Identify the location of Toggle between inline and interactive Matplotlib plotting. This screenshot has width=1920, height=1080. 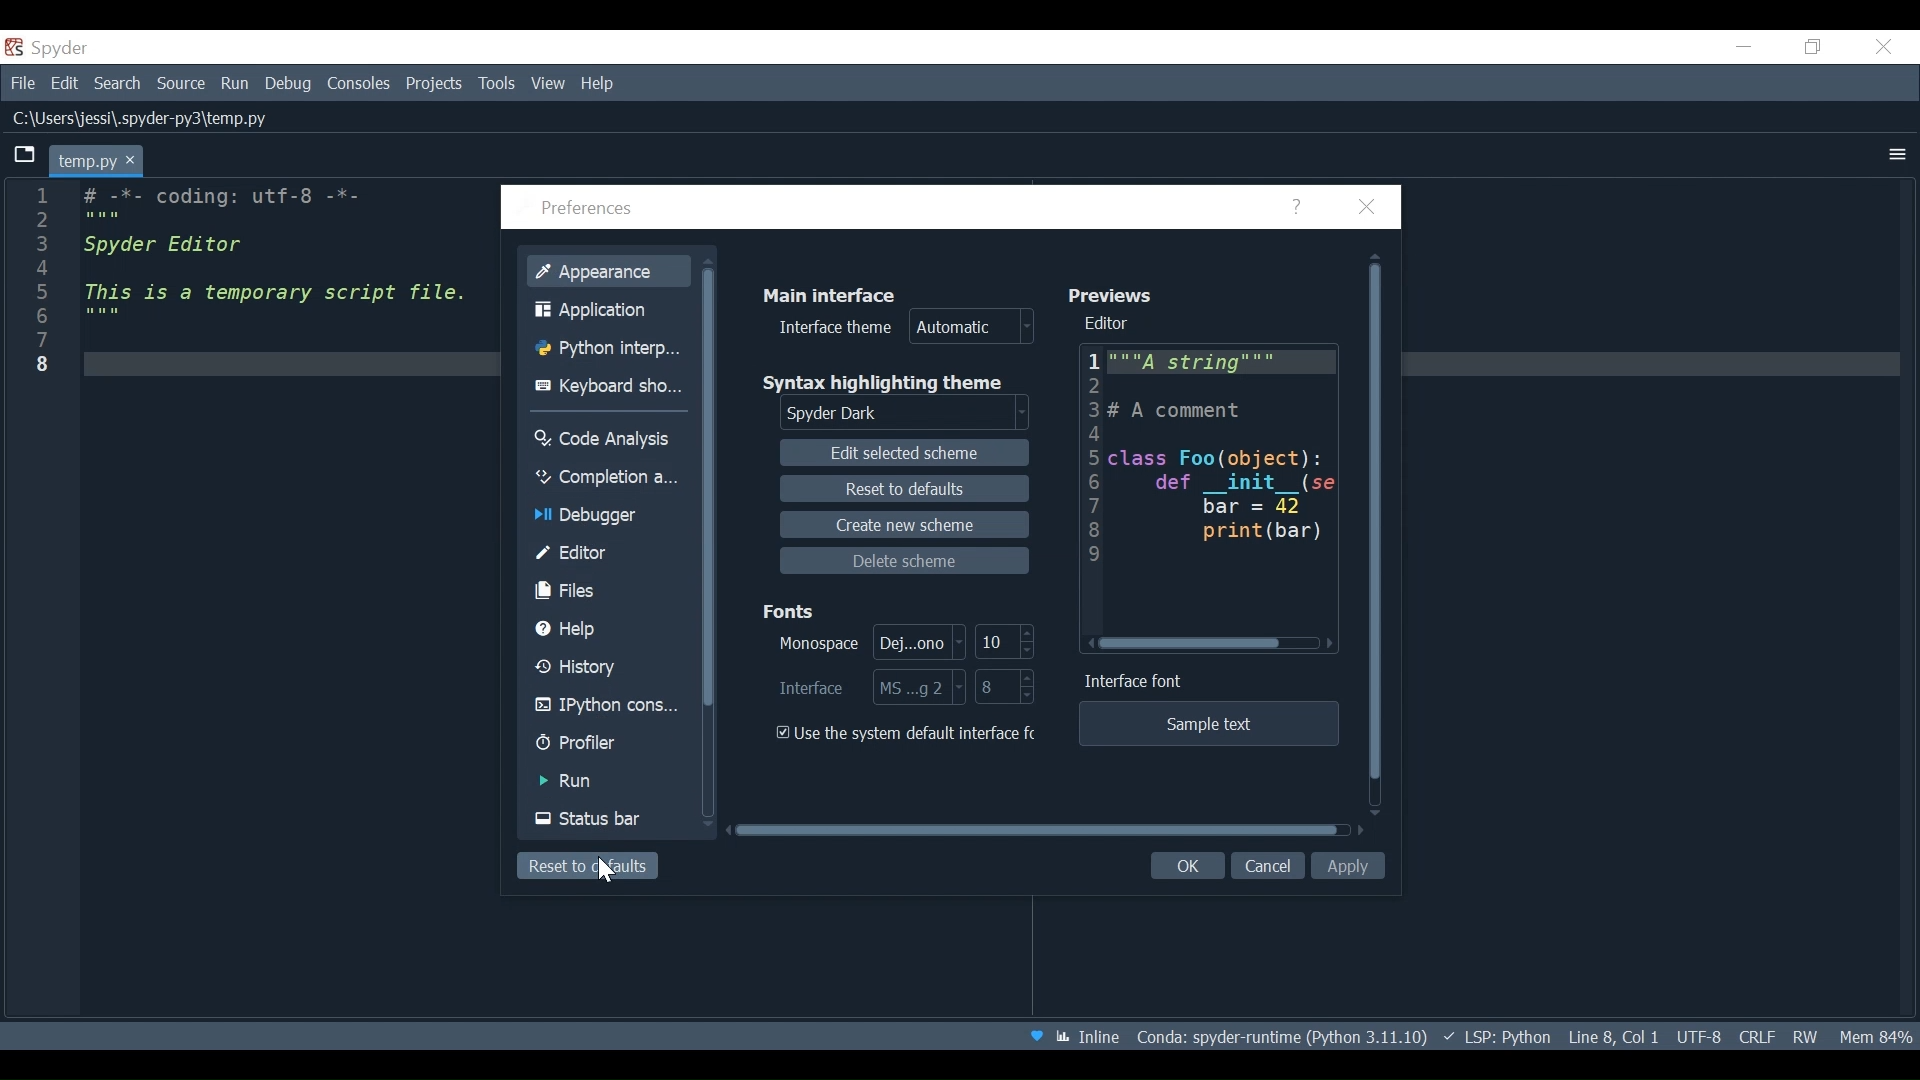
(1091, 1036).